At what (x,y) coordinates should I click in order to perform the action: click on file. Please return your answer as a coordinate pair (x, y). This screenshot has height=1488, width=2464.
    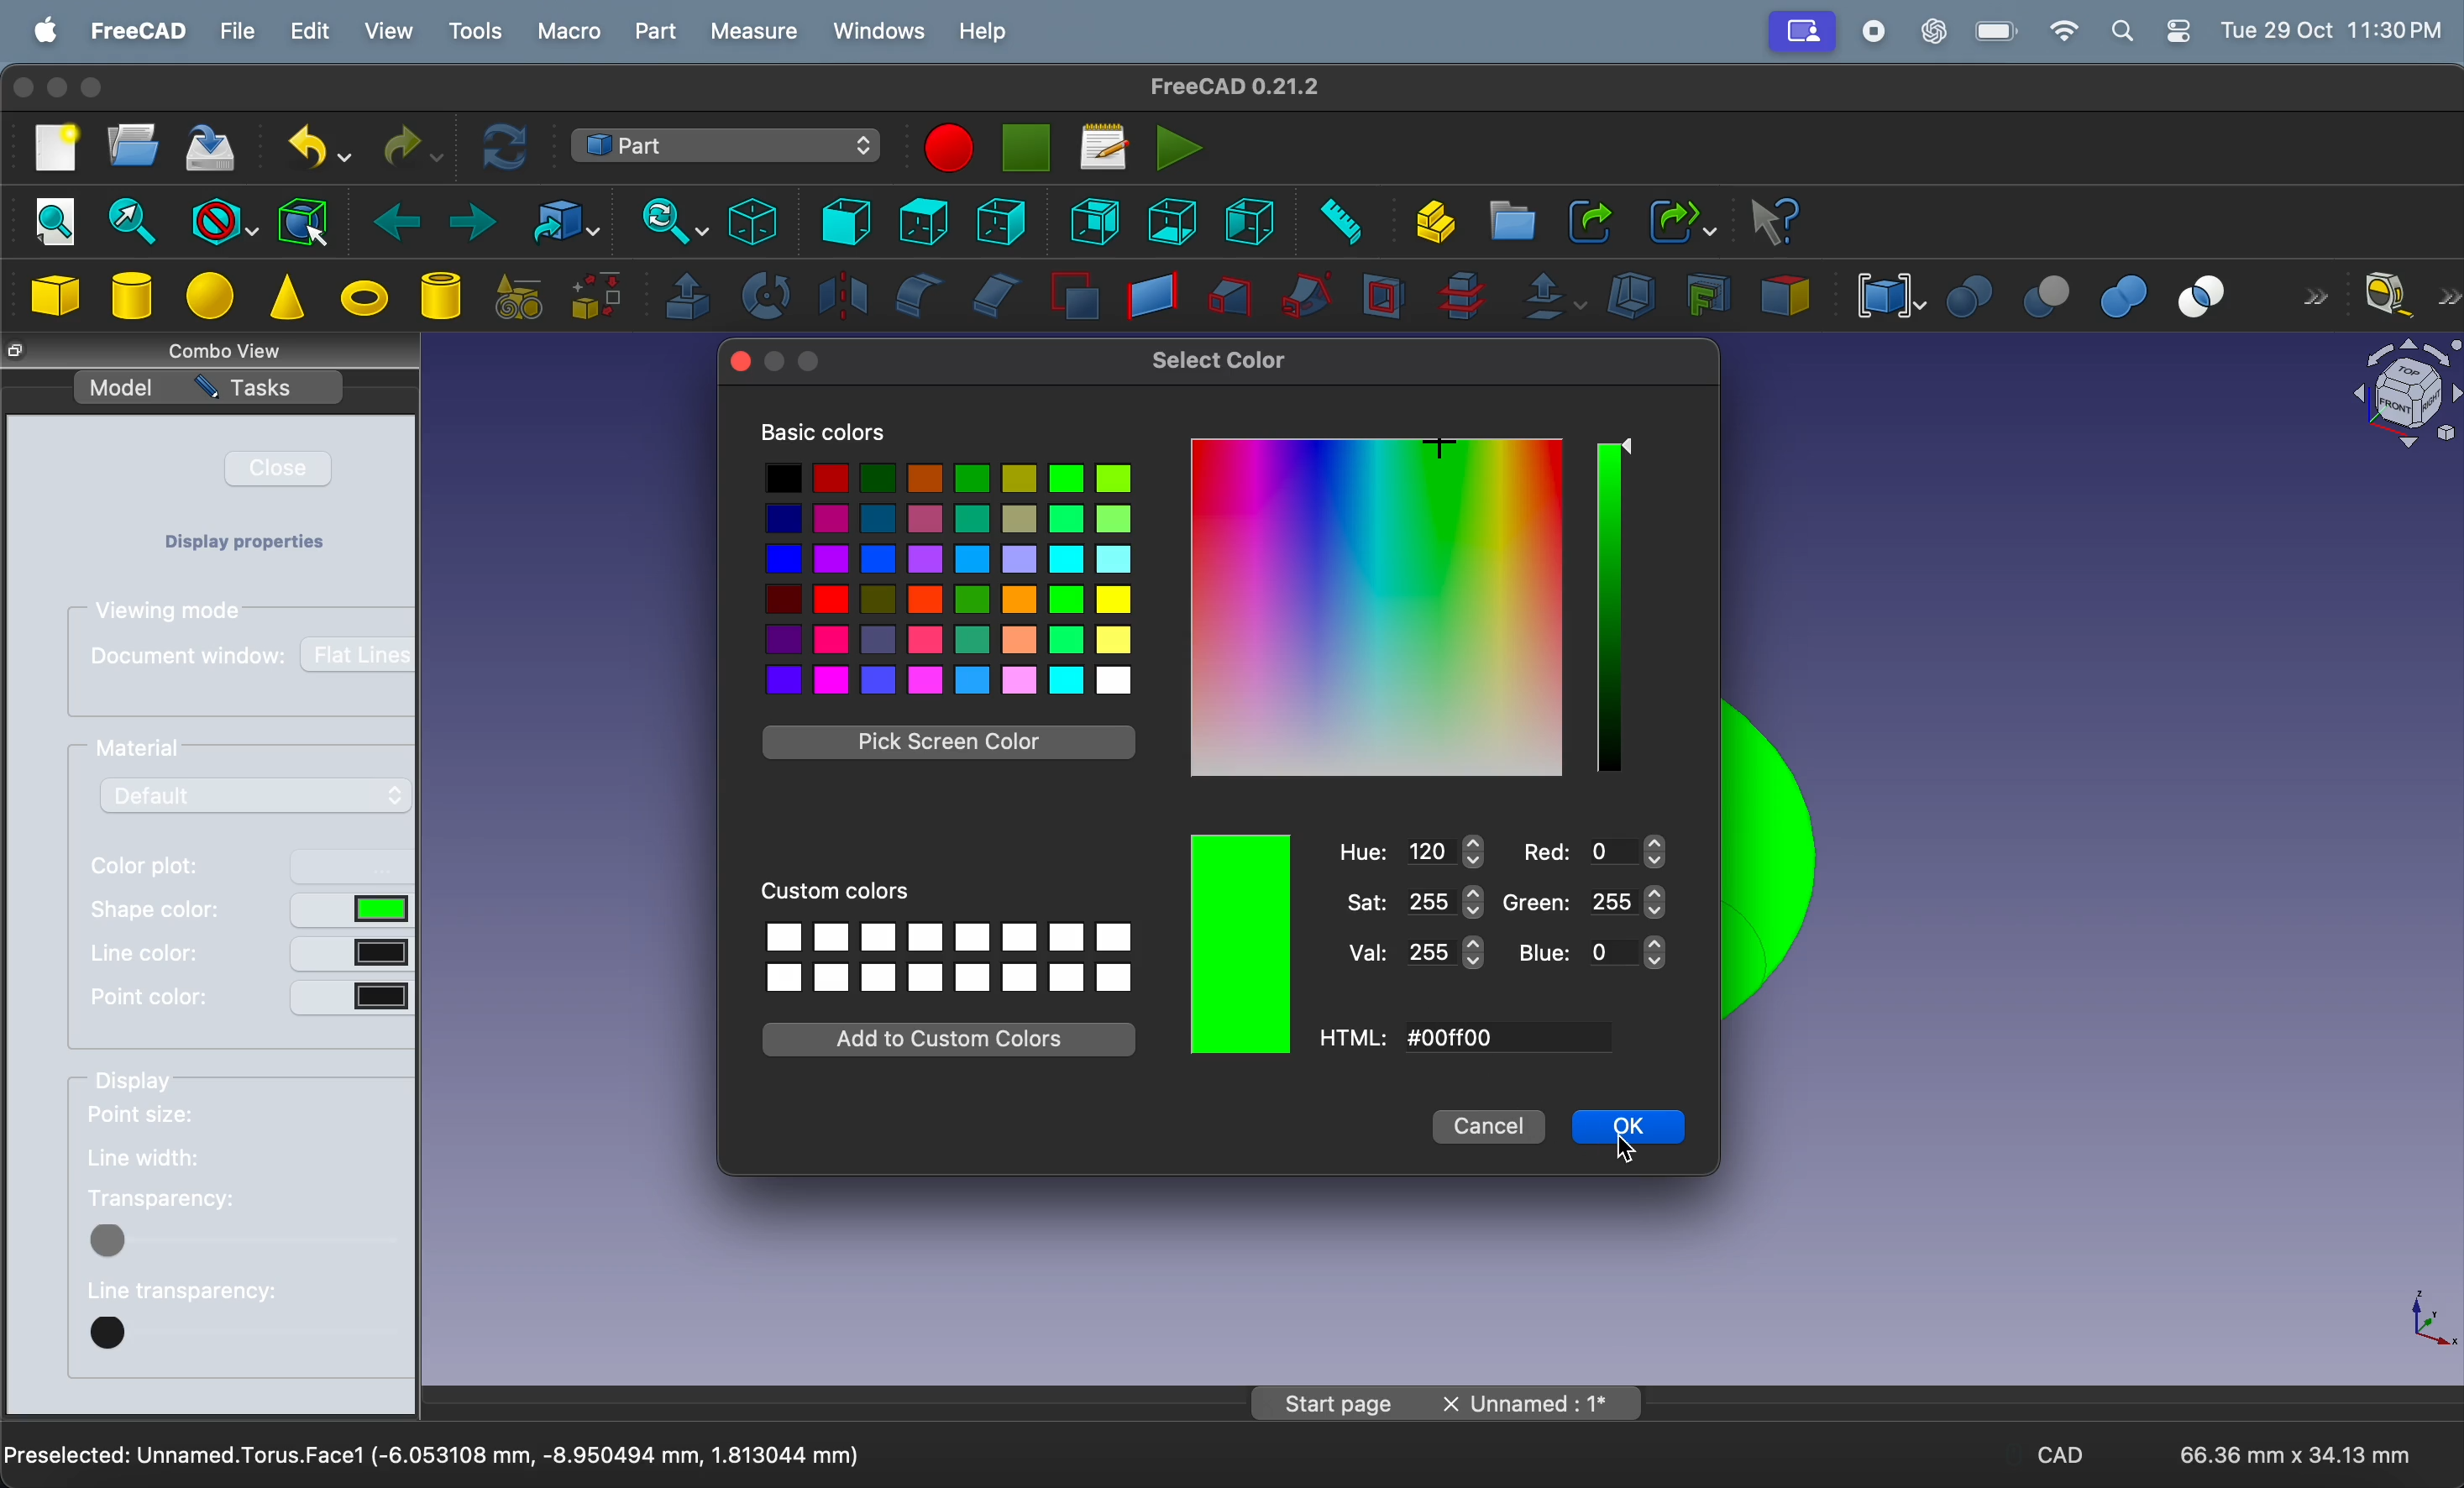
    Looking at the image, I should click on (236, 31).